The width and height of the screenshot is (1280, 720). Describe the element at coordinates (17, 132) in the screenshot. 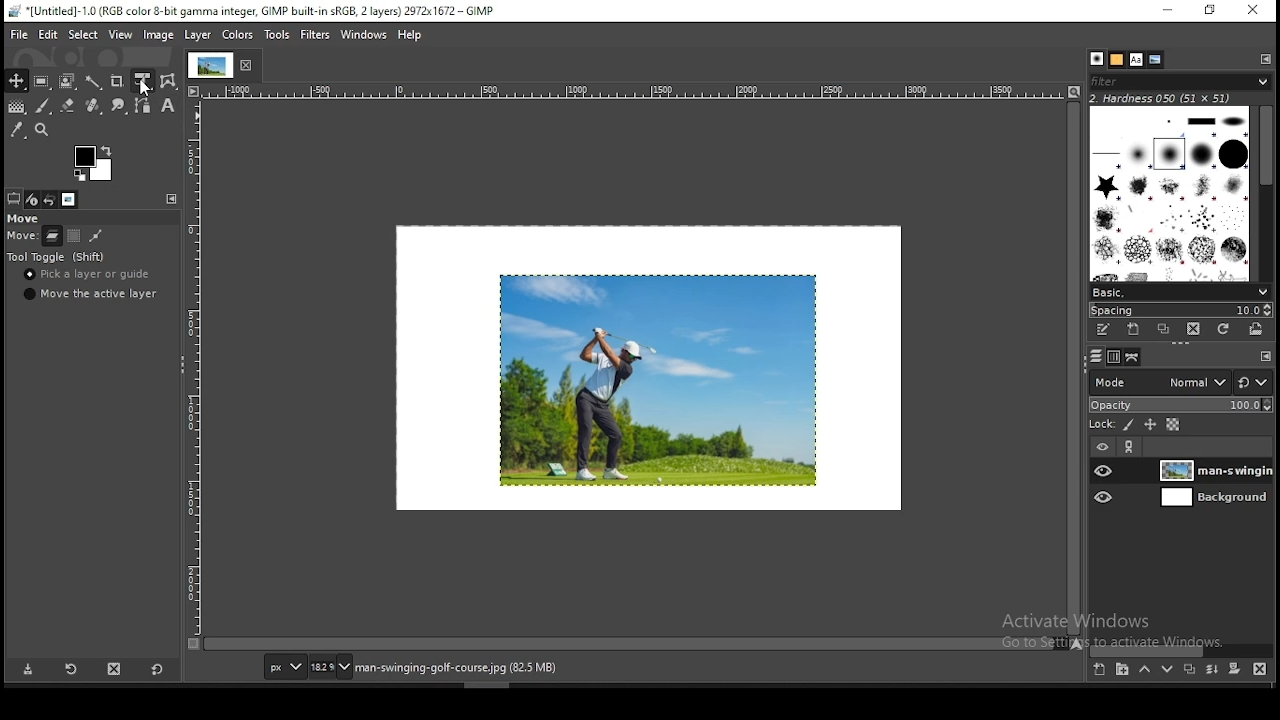

I see `color picker tool` at that location.